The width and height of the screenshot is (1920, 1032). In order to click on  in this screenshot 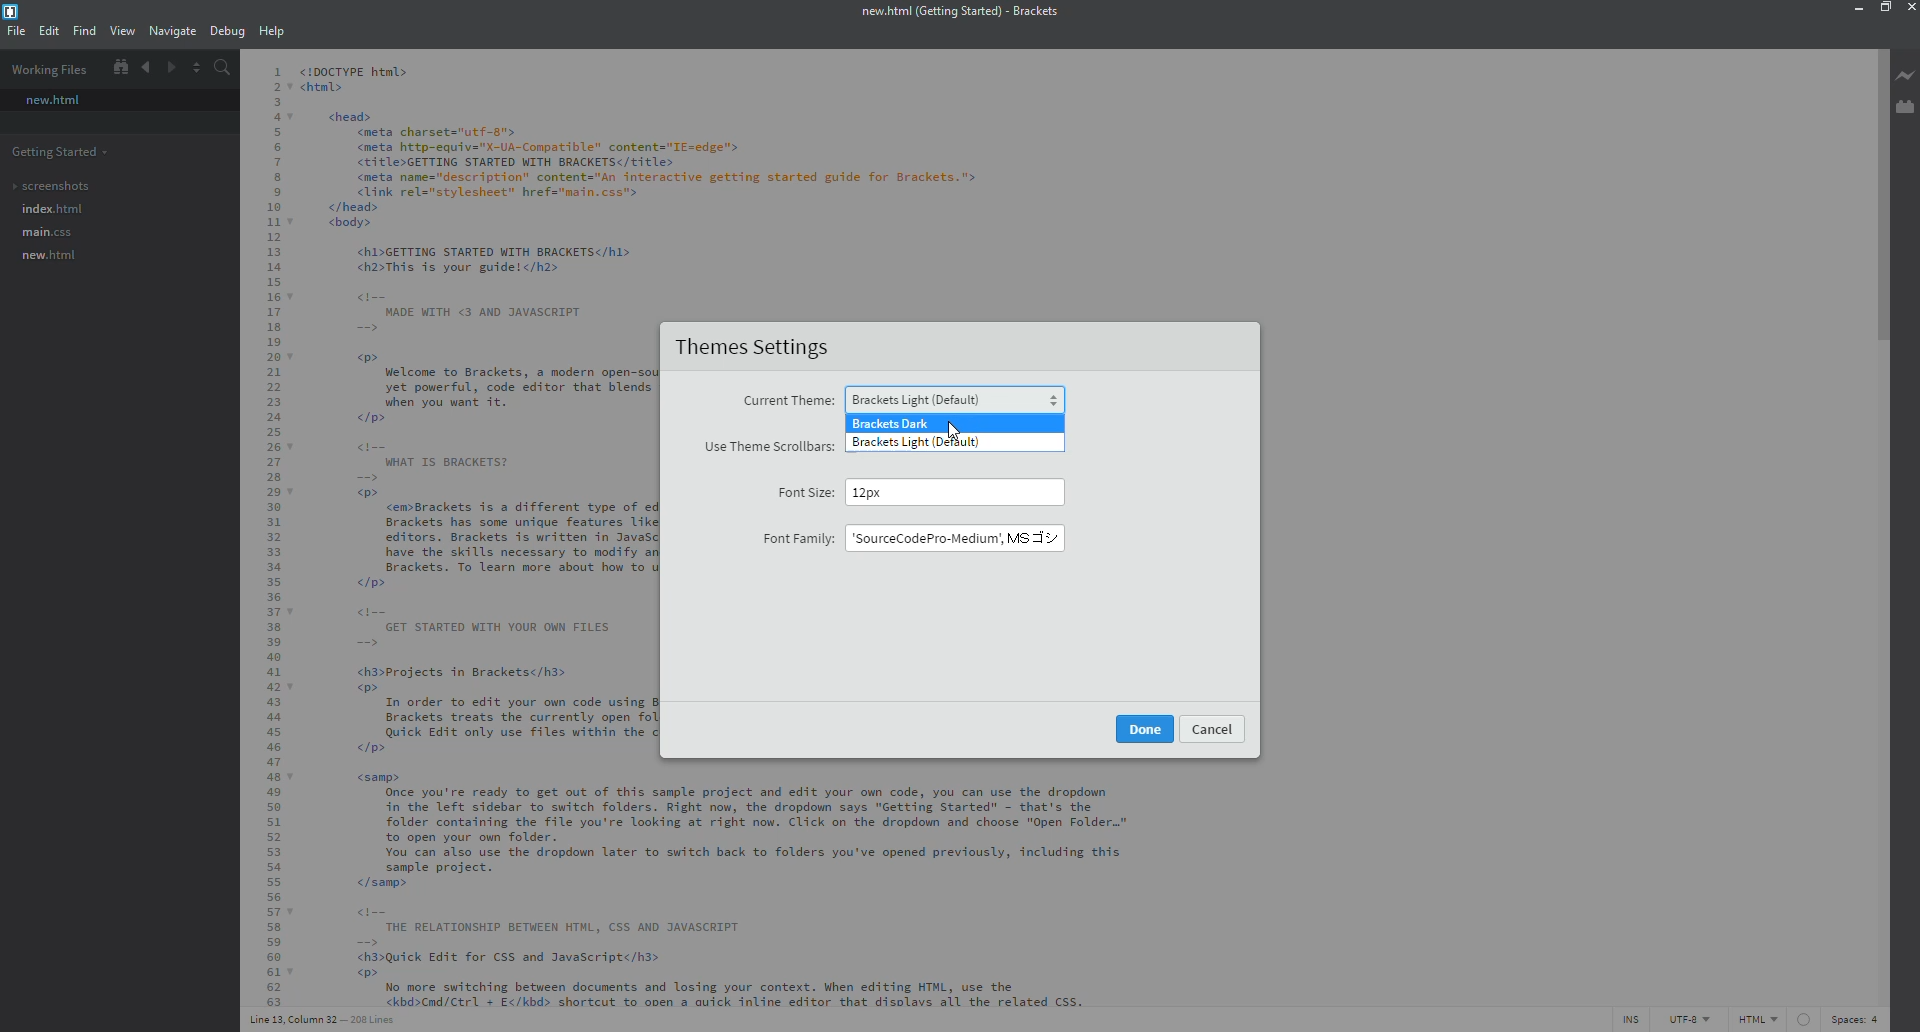, I will do `click(1216, 731)`.